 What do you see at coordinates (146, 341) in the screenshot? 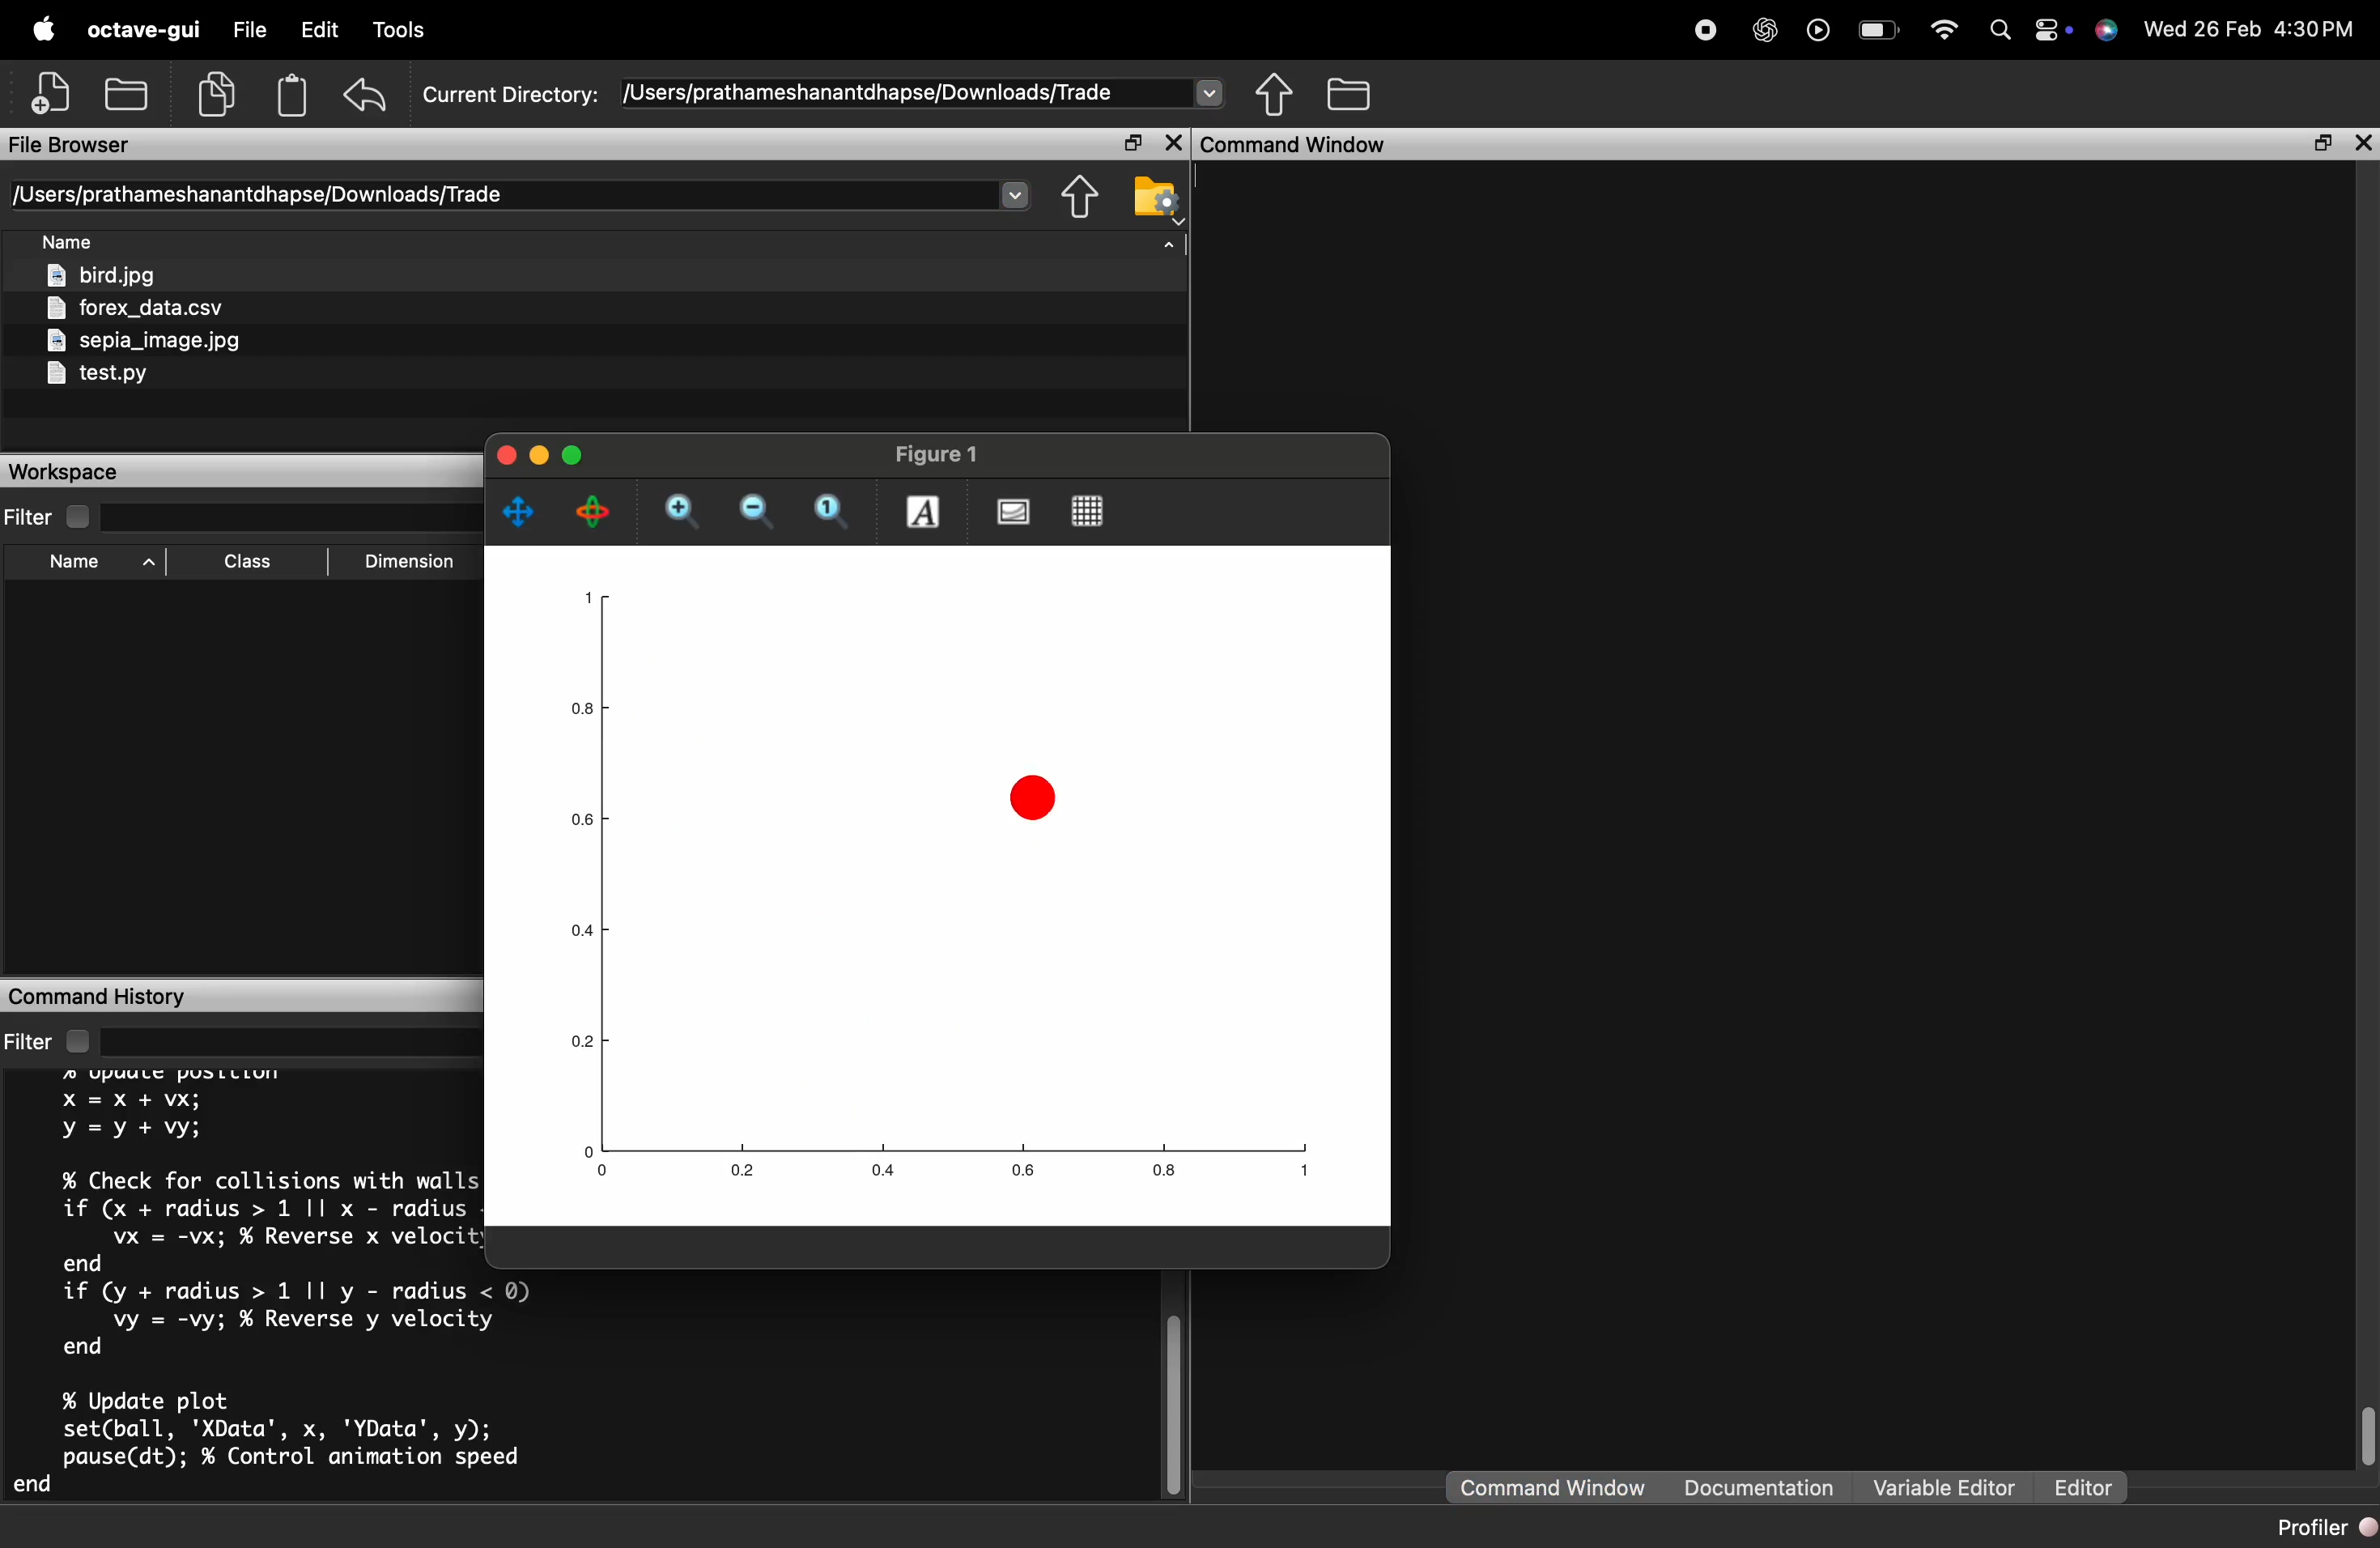
I see ` sepia_image.jpg` at bounding box center [146, 341].